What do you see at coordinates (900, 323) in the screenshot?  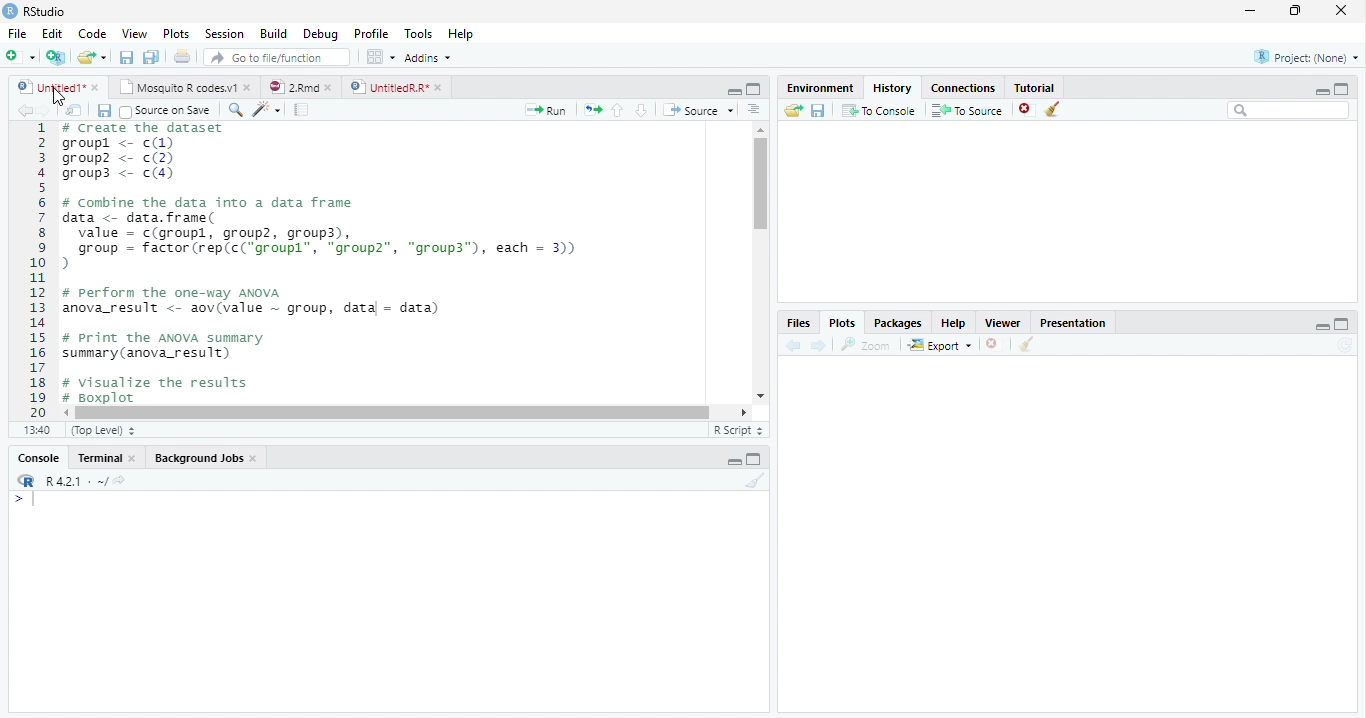 I see `Packages` at bounding box center [900, 323].